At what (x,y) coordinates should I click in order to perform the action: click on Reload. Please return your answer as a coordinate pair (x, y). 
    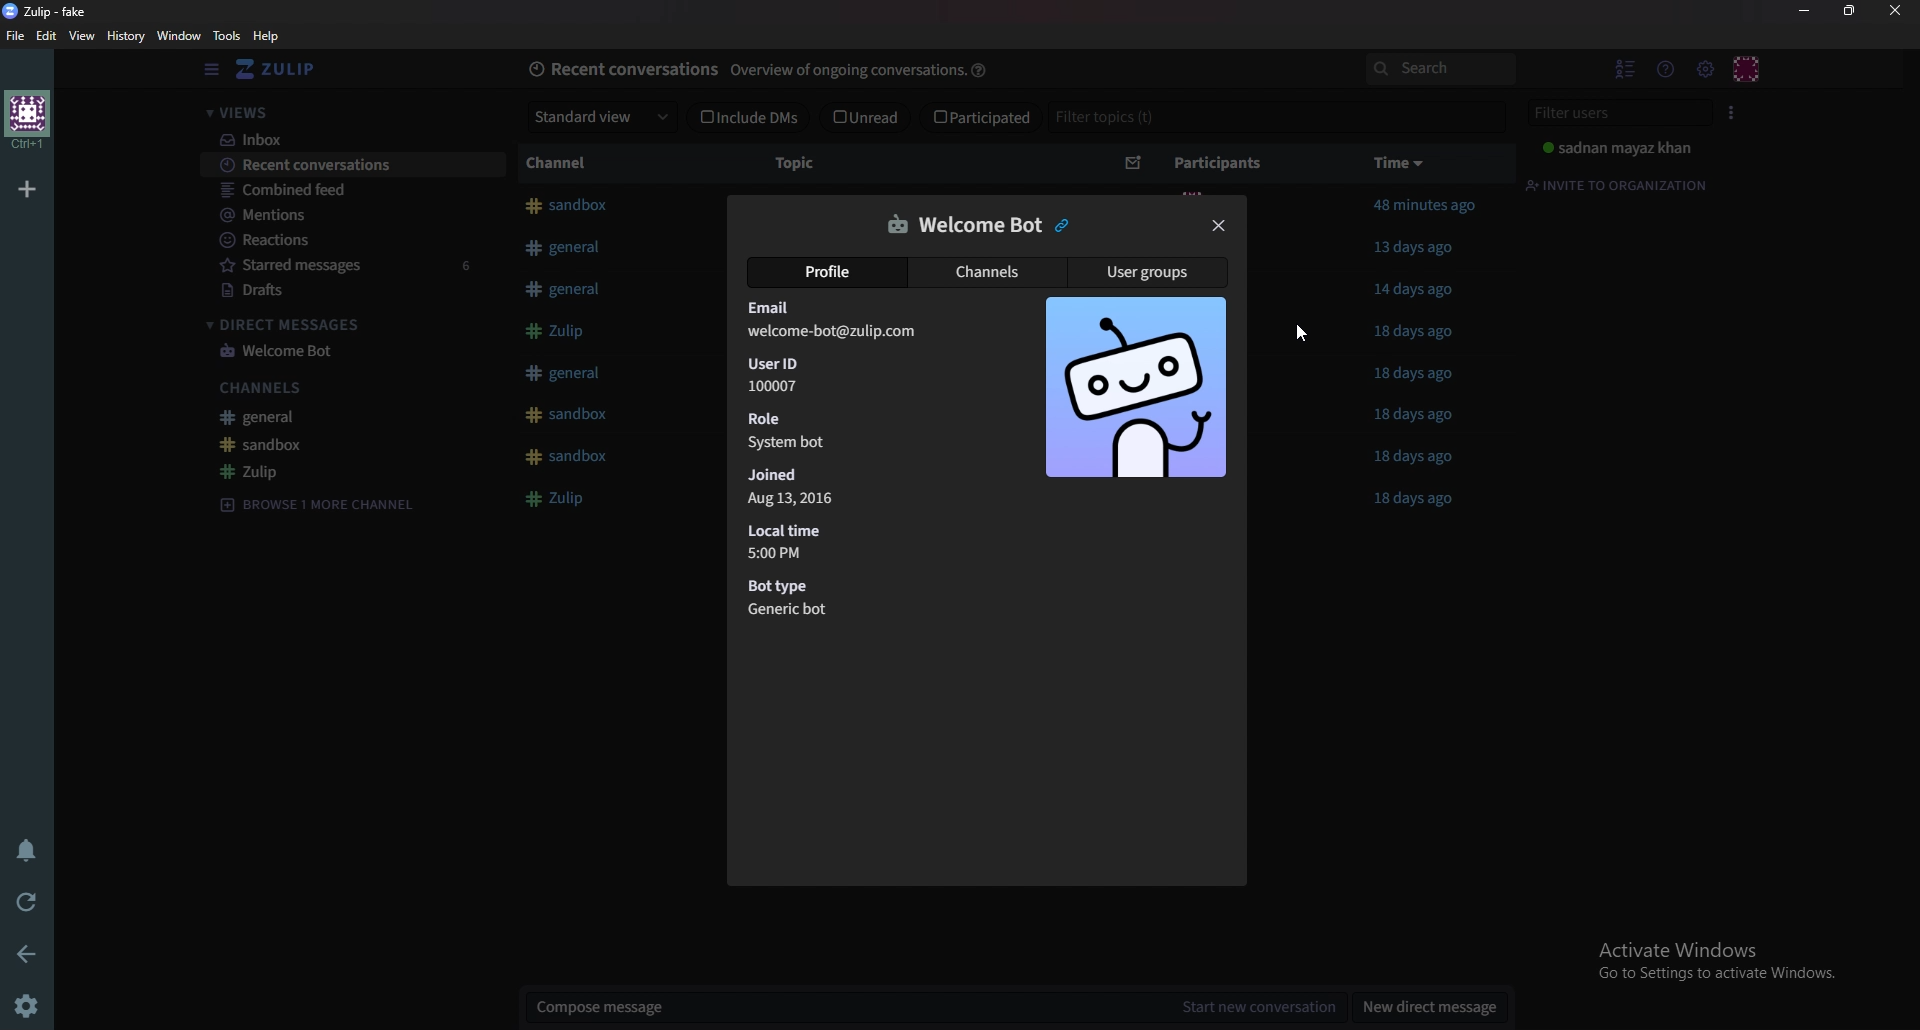
    Looking at the image, I should click on (27, 902).